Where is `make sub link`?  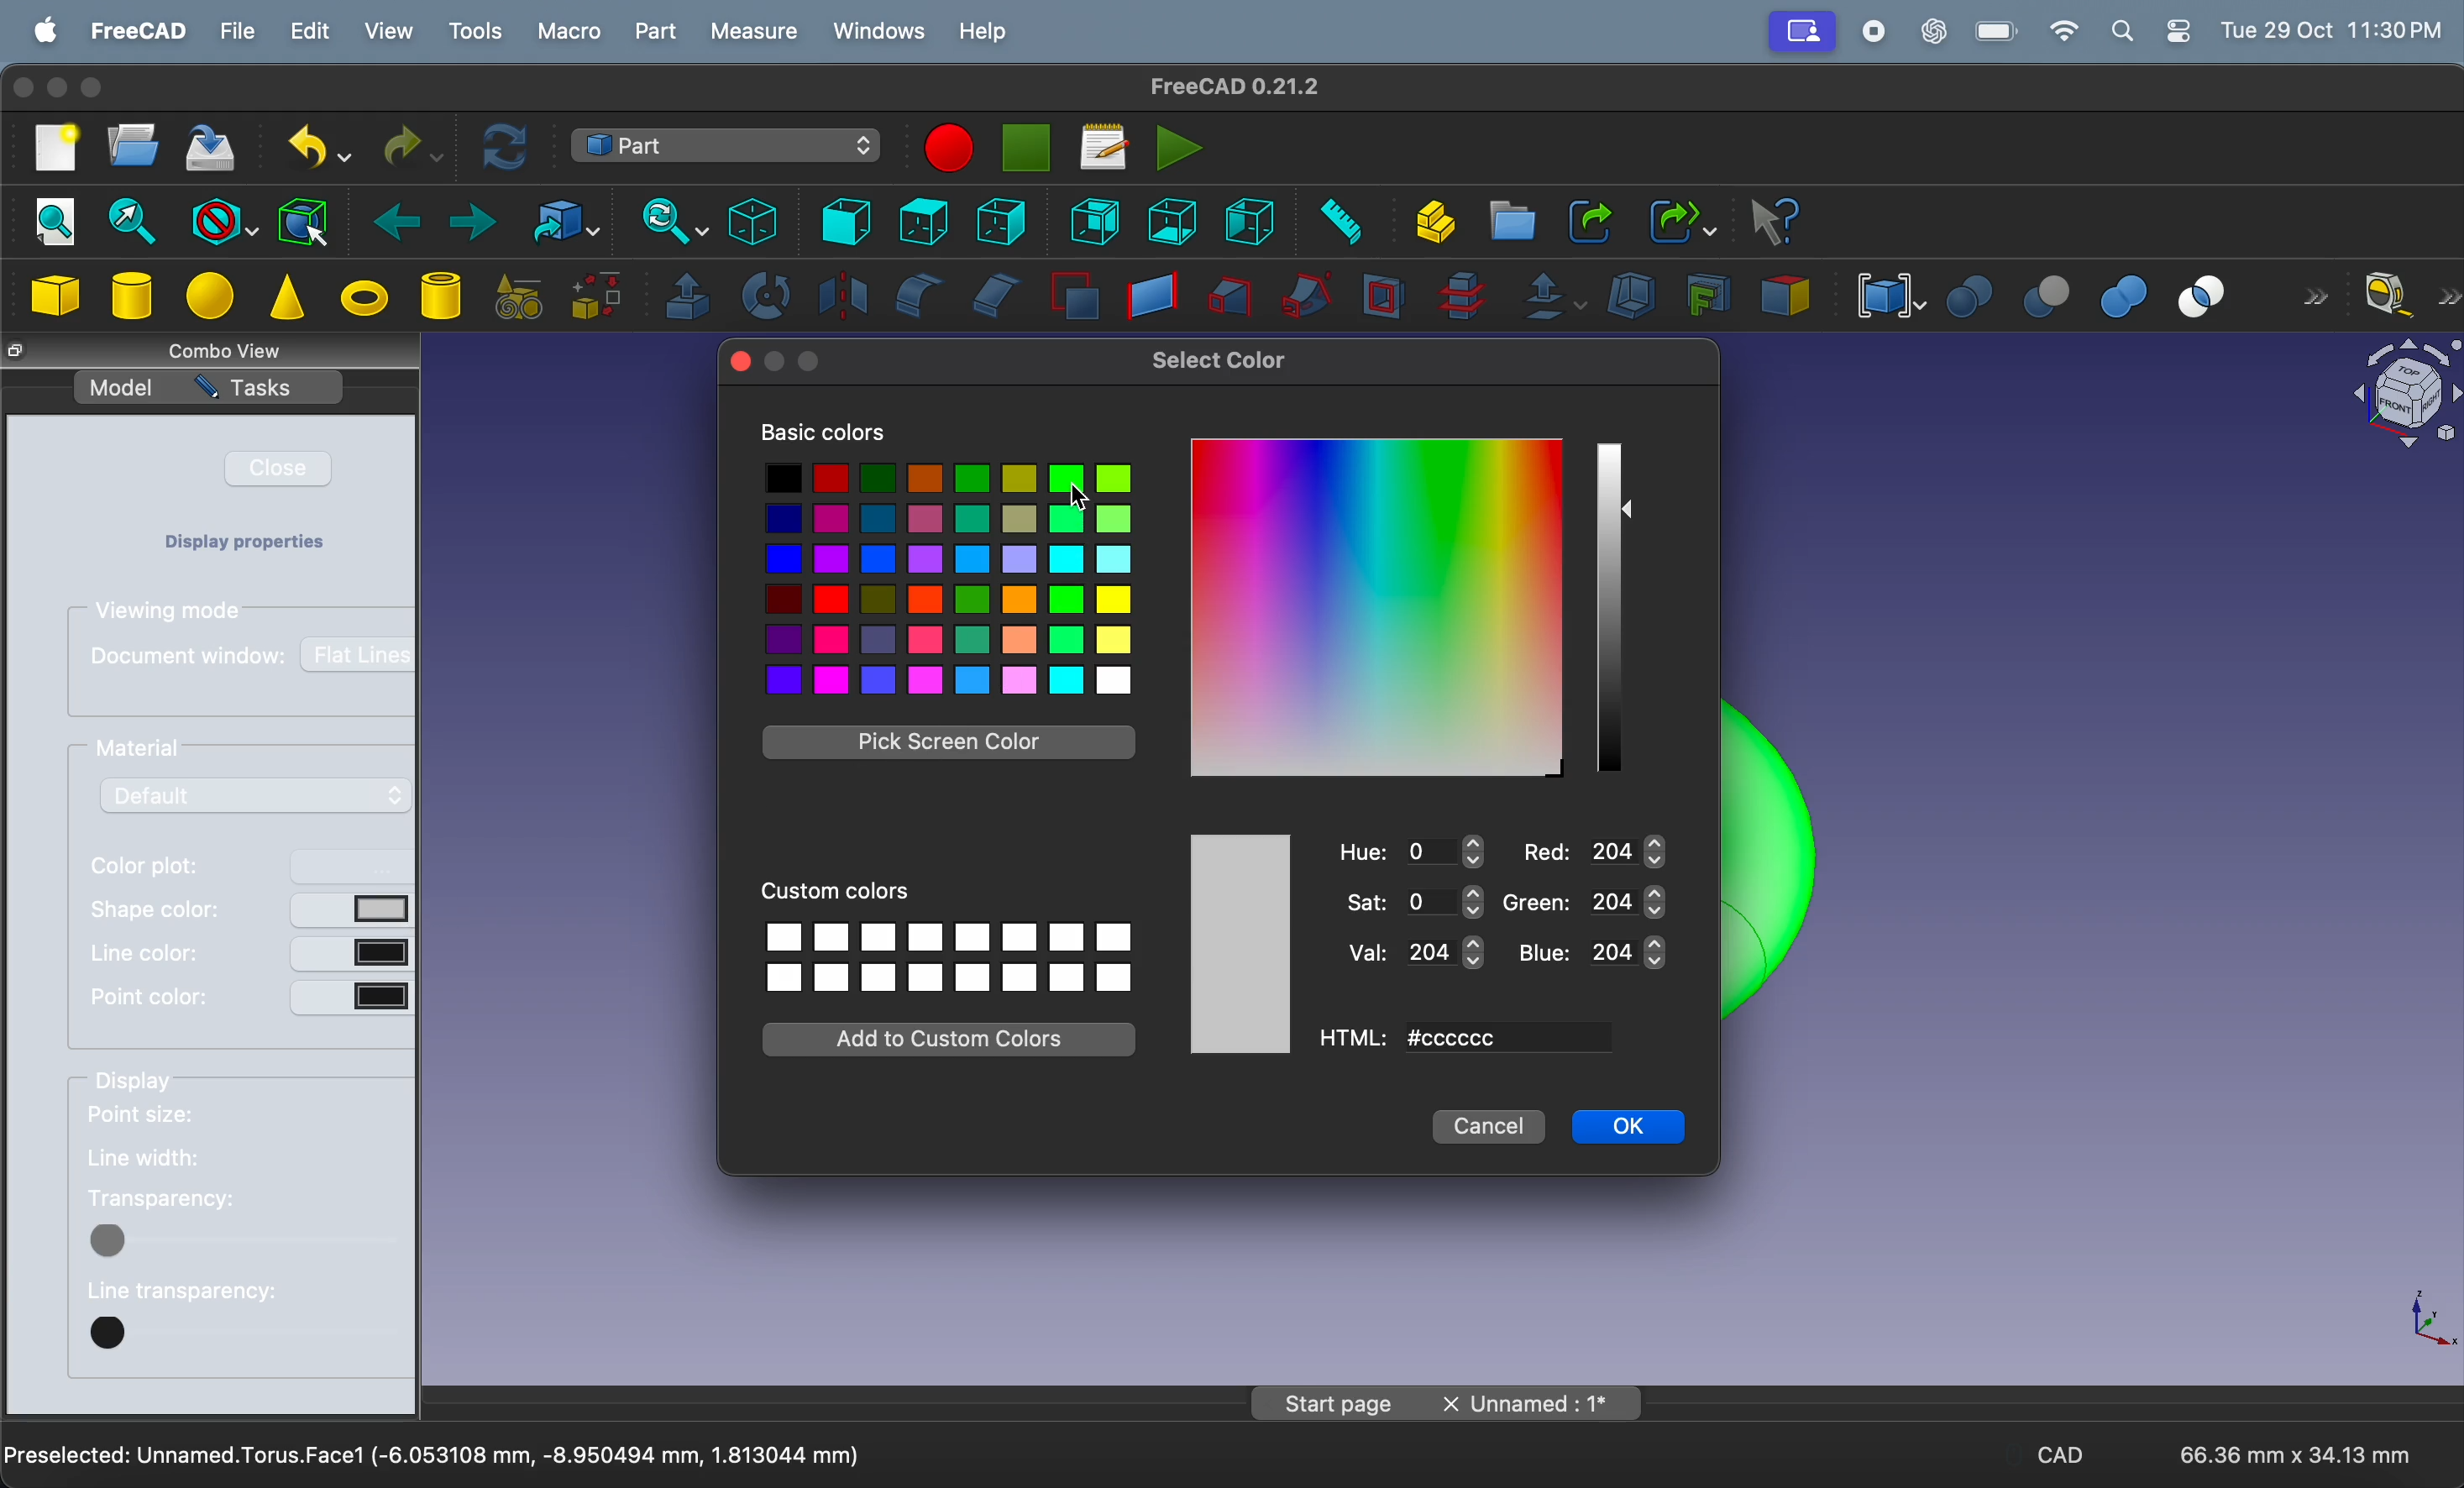
make sub link is located at coordinates (1678, 222).